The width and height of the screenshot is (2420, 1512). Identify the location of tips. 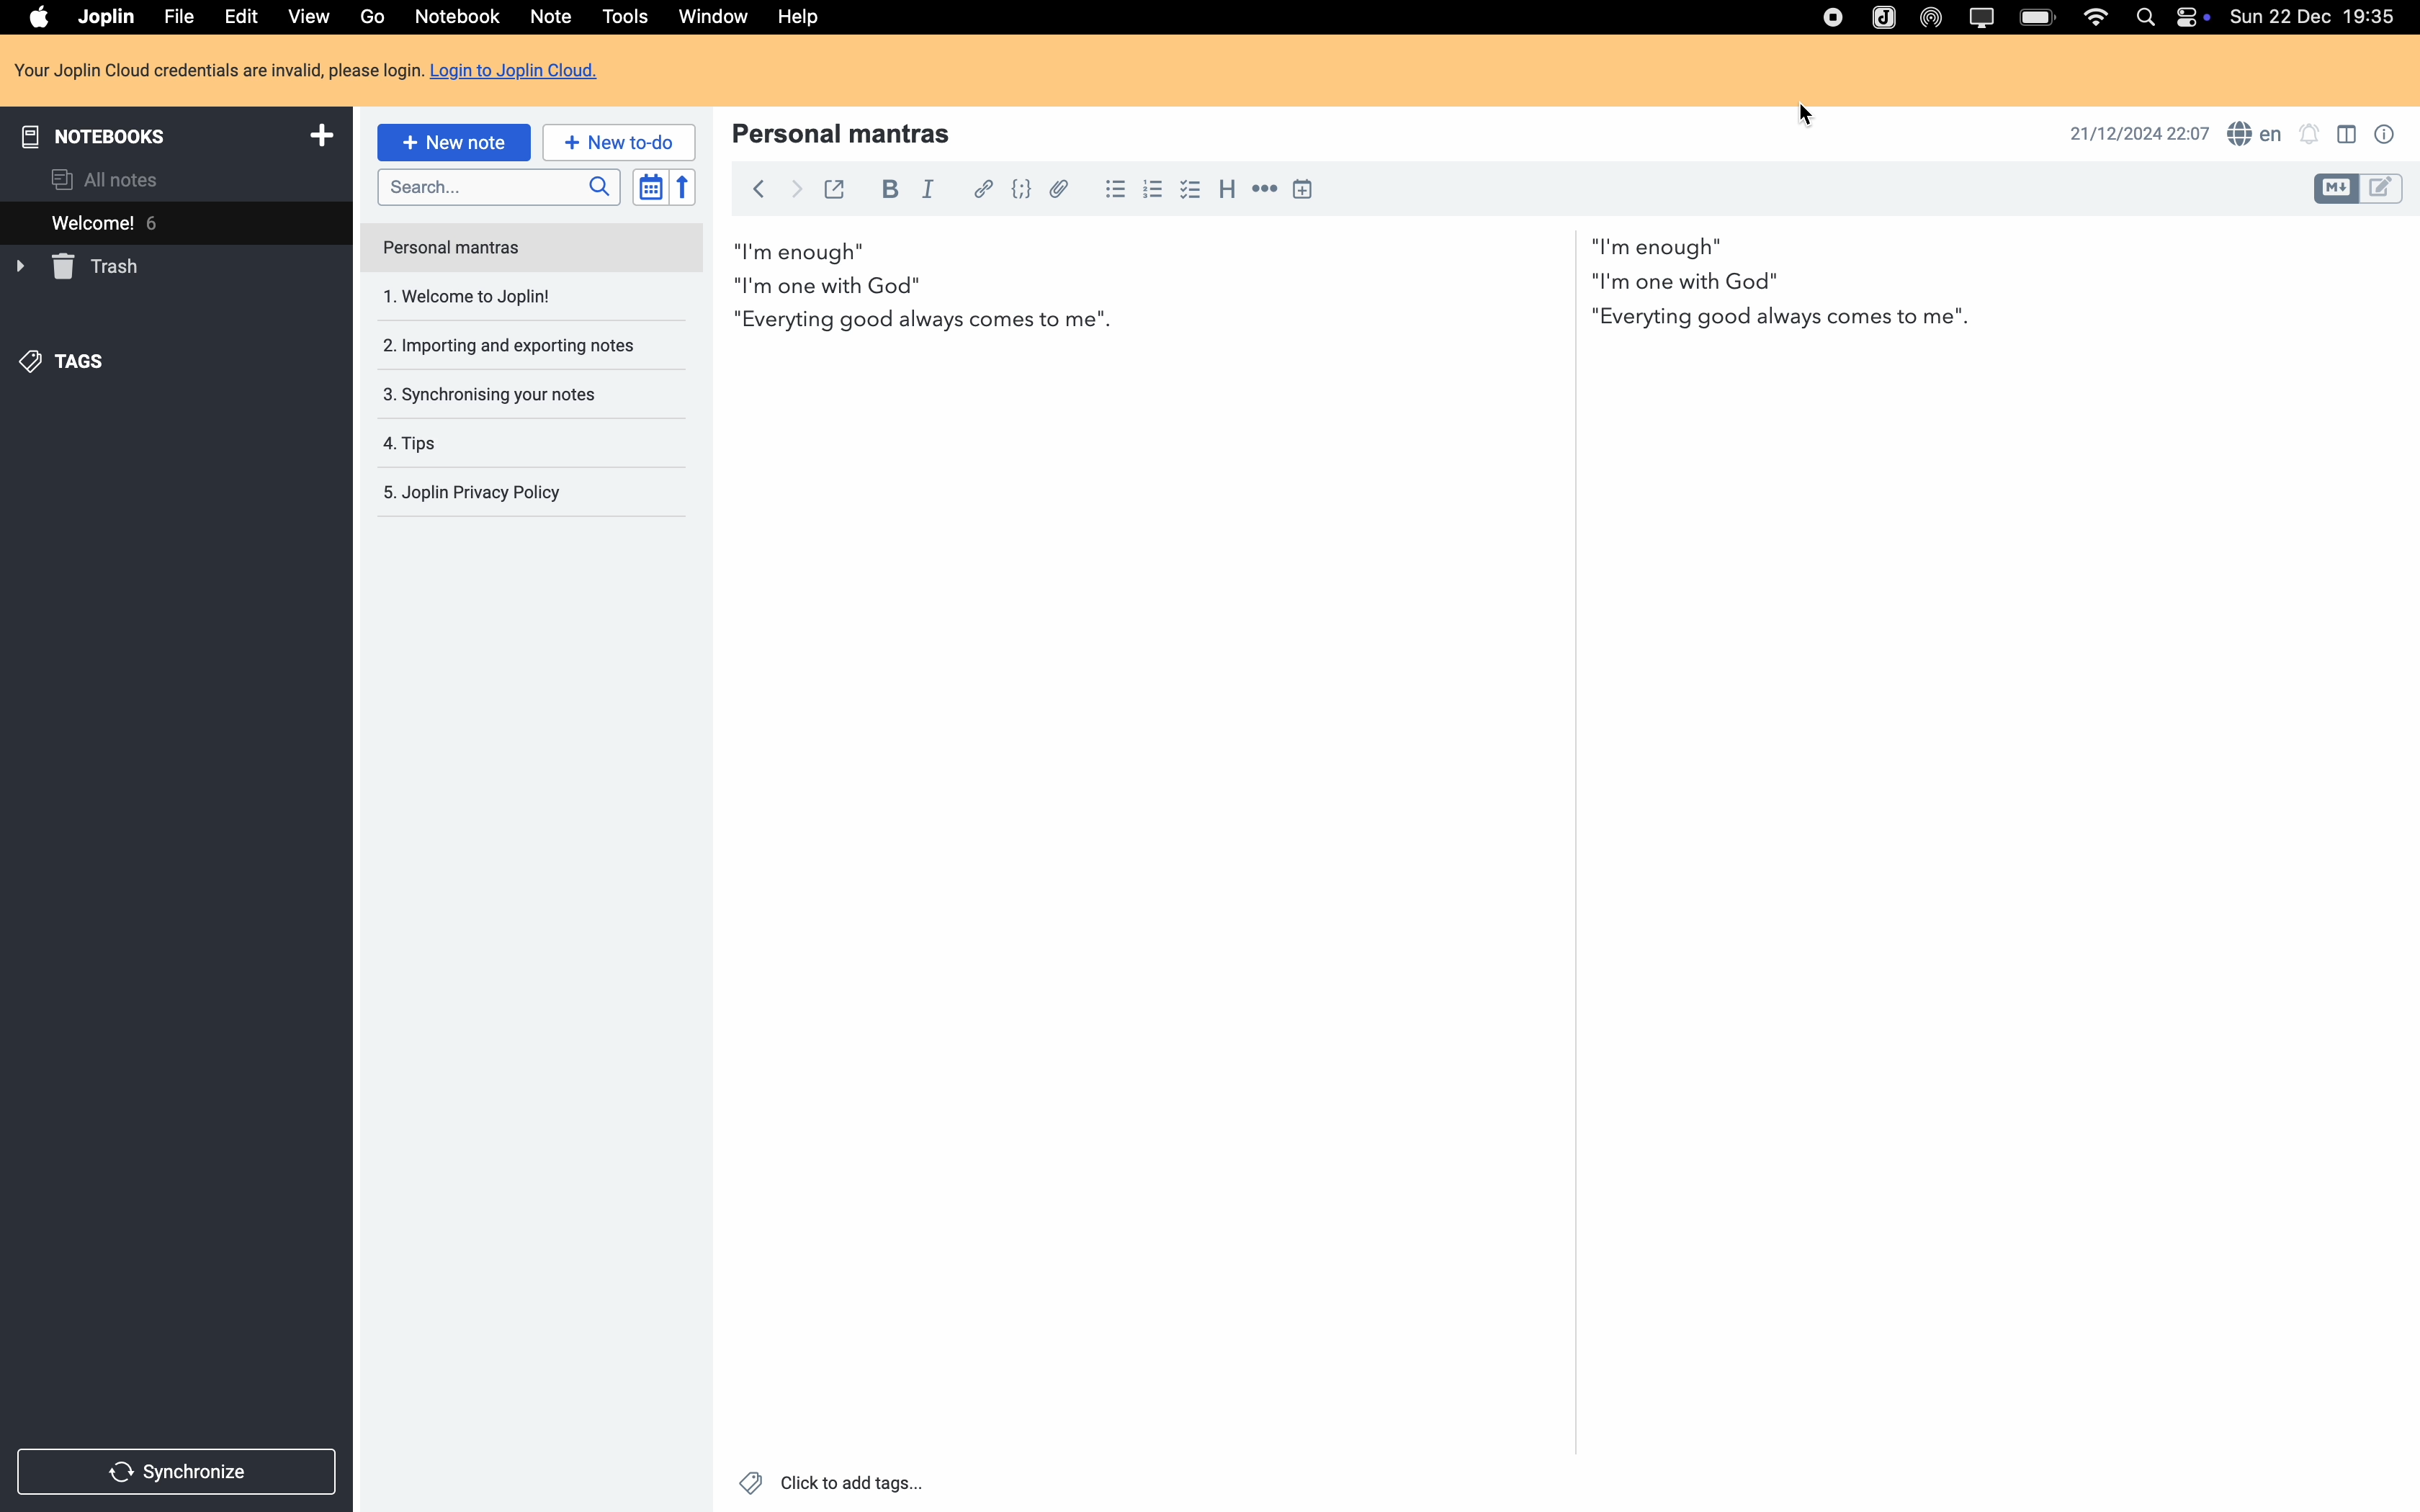
(411, 446).